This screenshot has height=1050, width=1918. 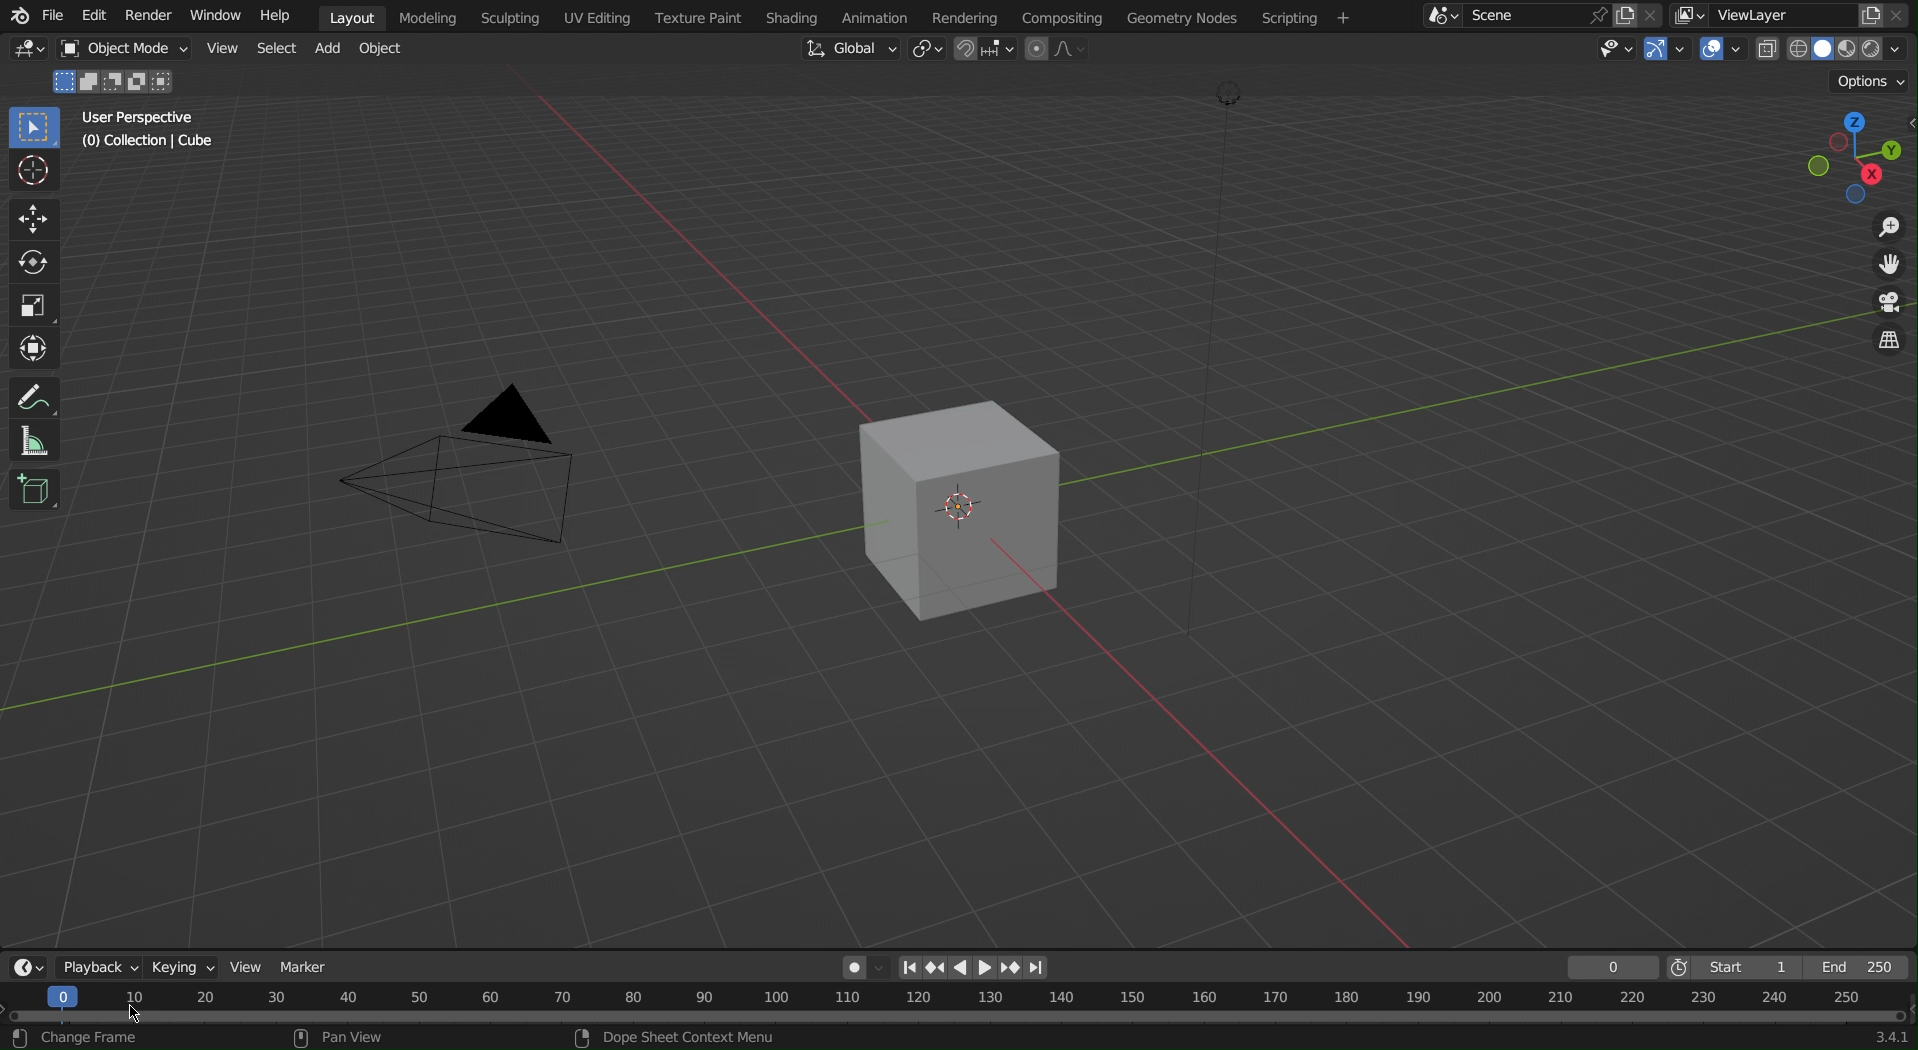 What do you see at coordinates (872, 14) in the screenshot?
I see `Animation` at bounding box center [872, 14].